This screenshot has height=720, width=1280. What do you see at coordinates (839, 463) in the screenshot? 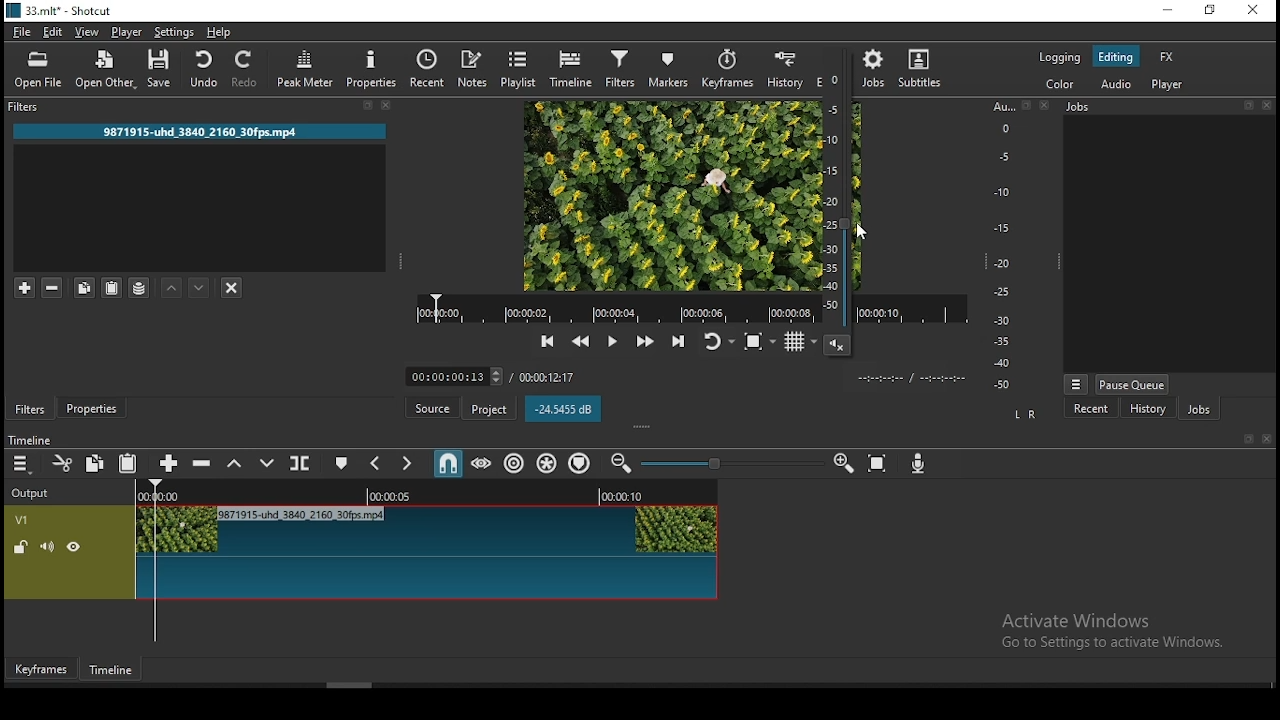
I see `zoom timeline in` at bounding box center [839, 463].